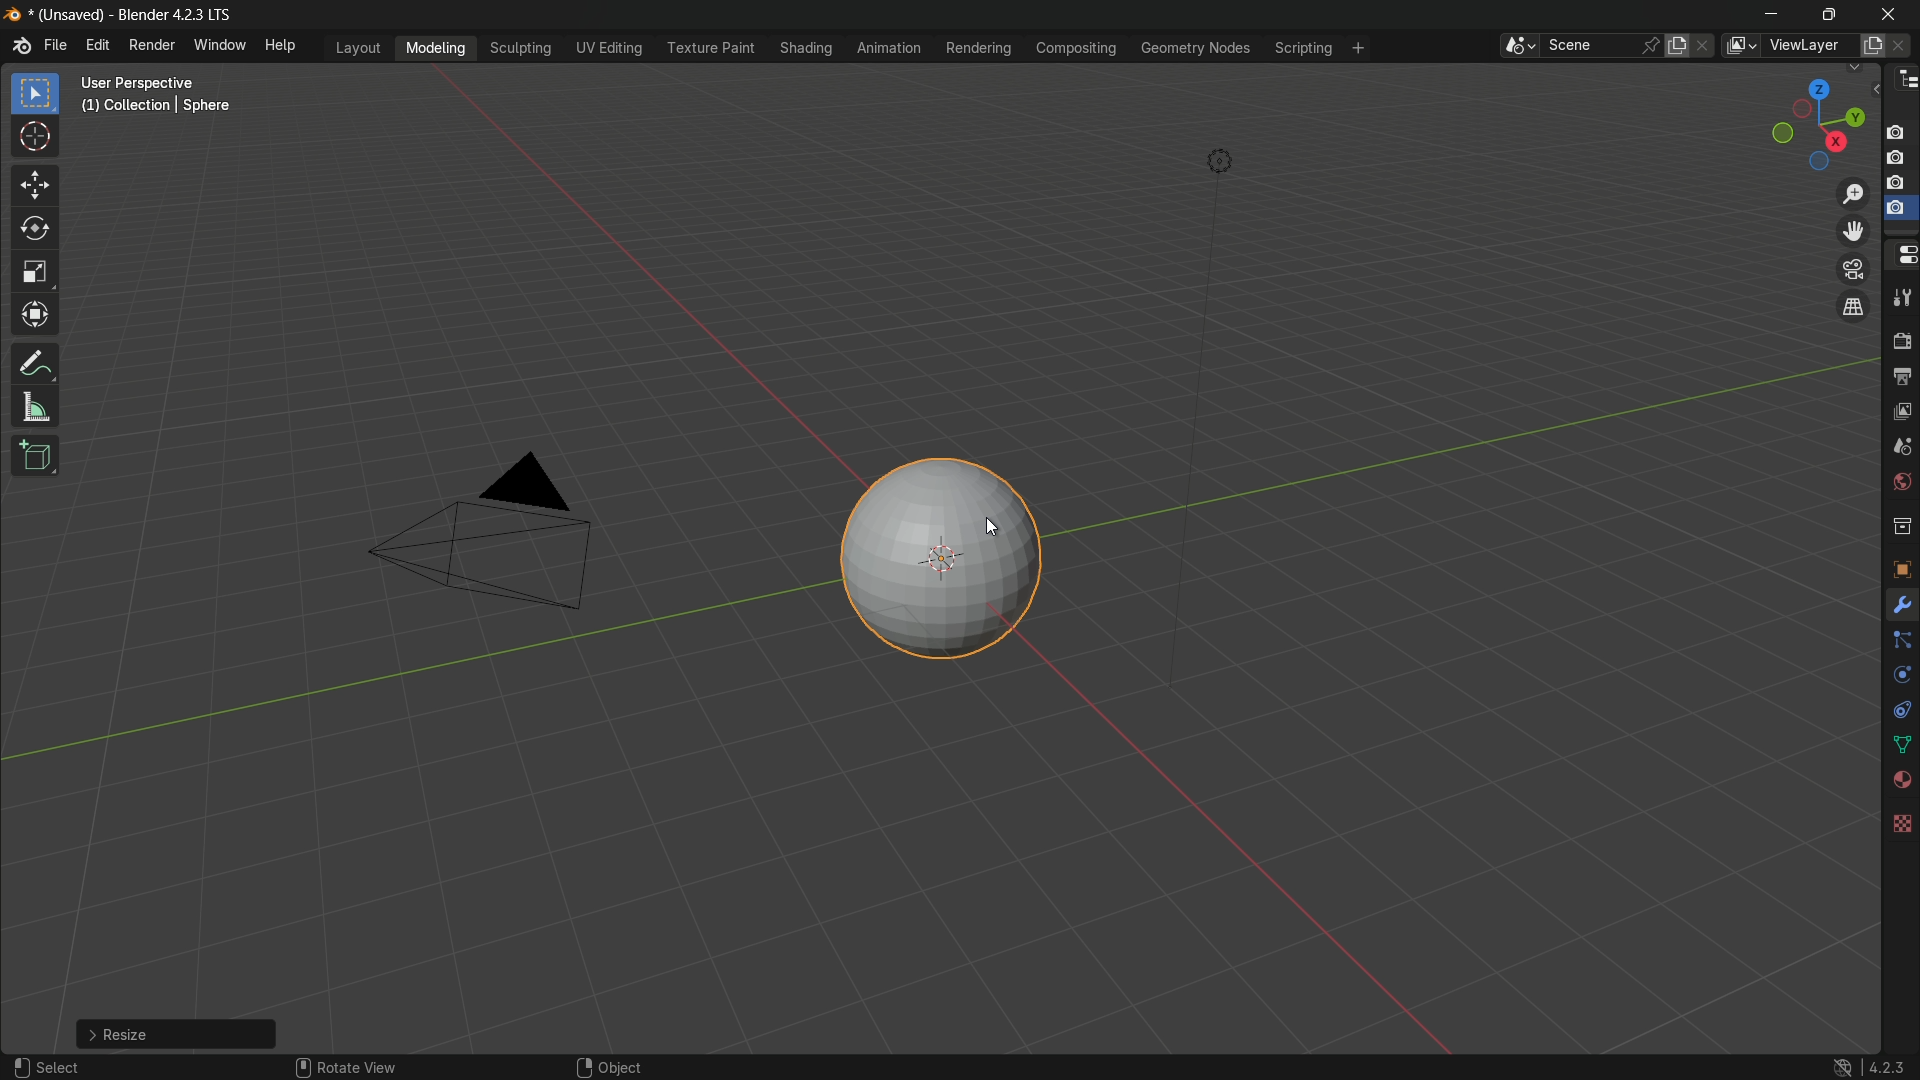 The width and height of the screenshot is (1920, 1080). What do you see at coordinates (1900, 413) in the screenshot?
I see `view layer` at bounding box center [1900, 413].